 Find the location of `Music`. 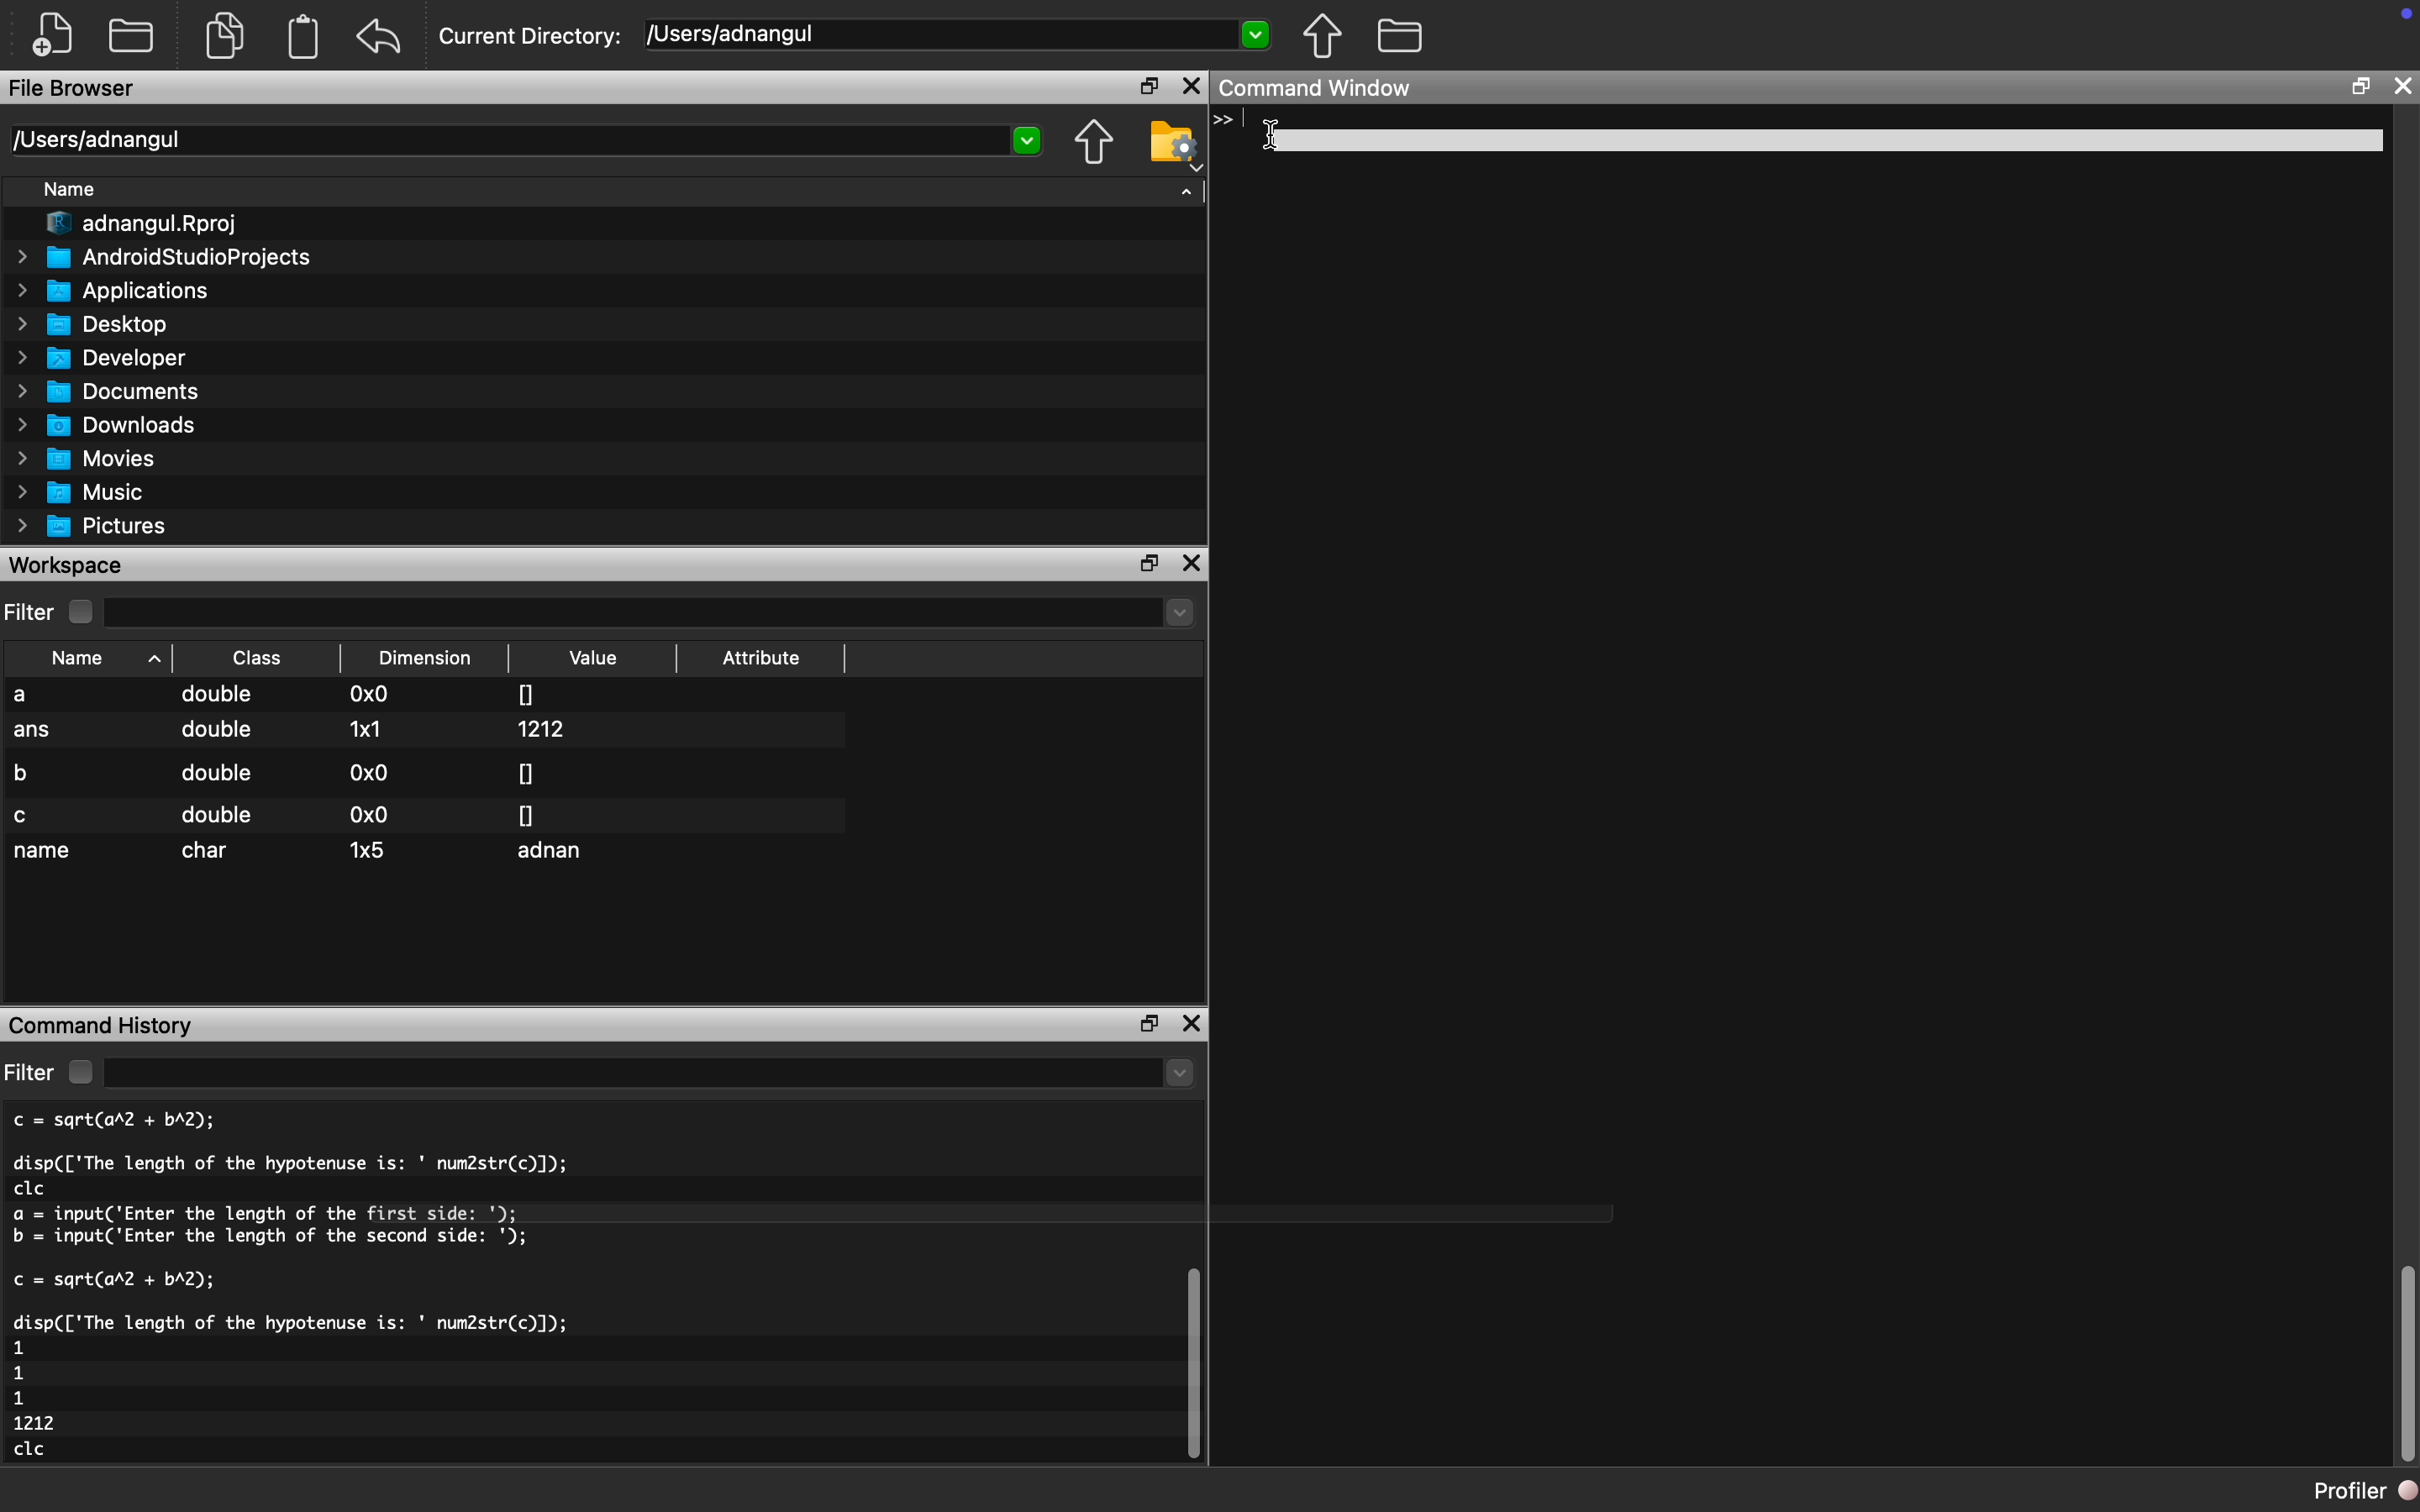

Music is located at coordinates (92, 493).